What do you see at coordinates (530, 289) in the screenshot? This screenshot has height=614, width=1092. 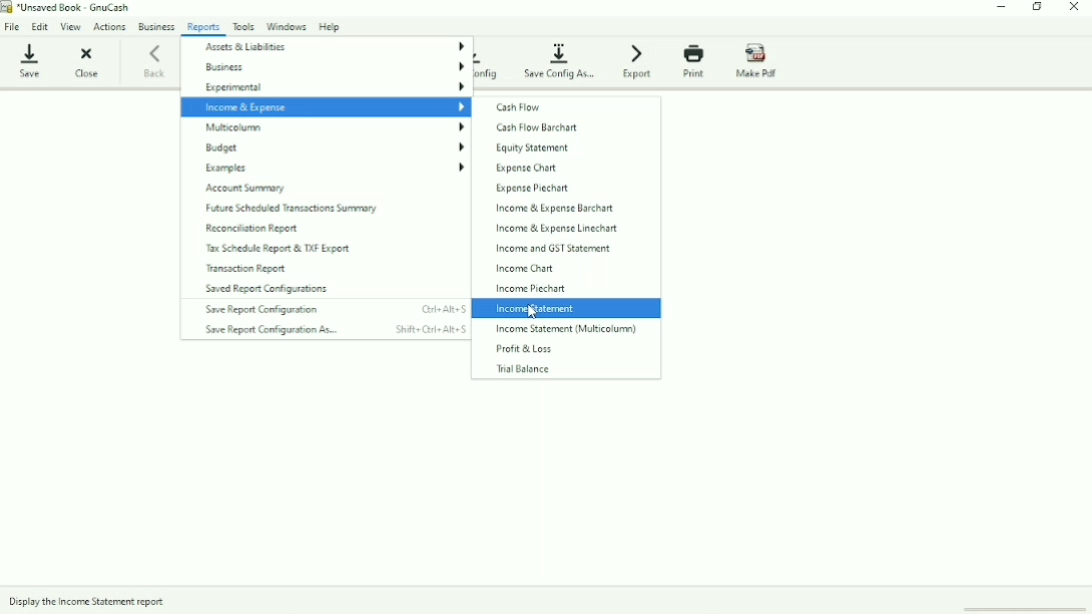 I see `Income Piechart` at bounding box center [530, 289].